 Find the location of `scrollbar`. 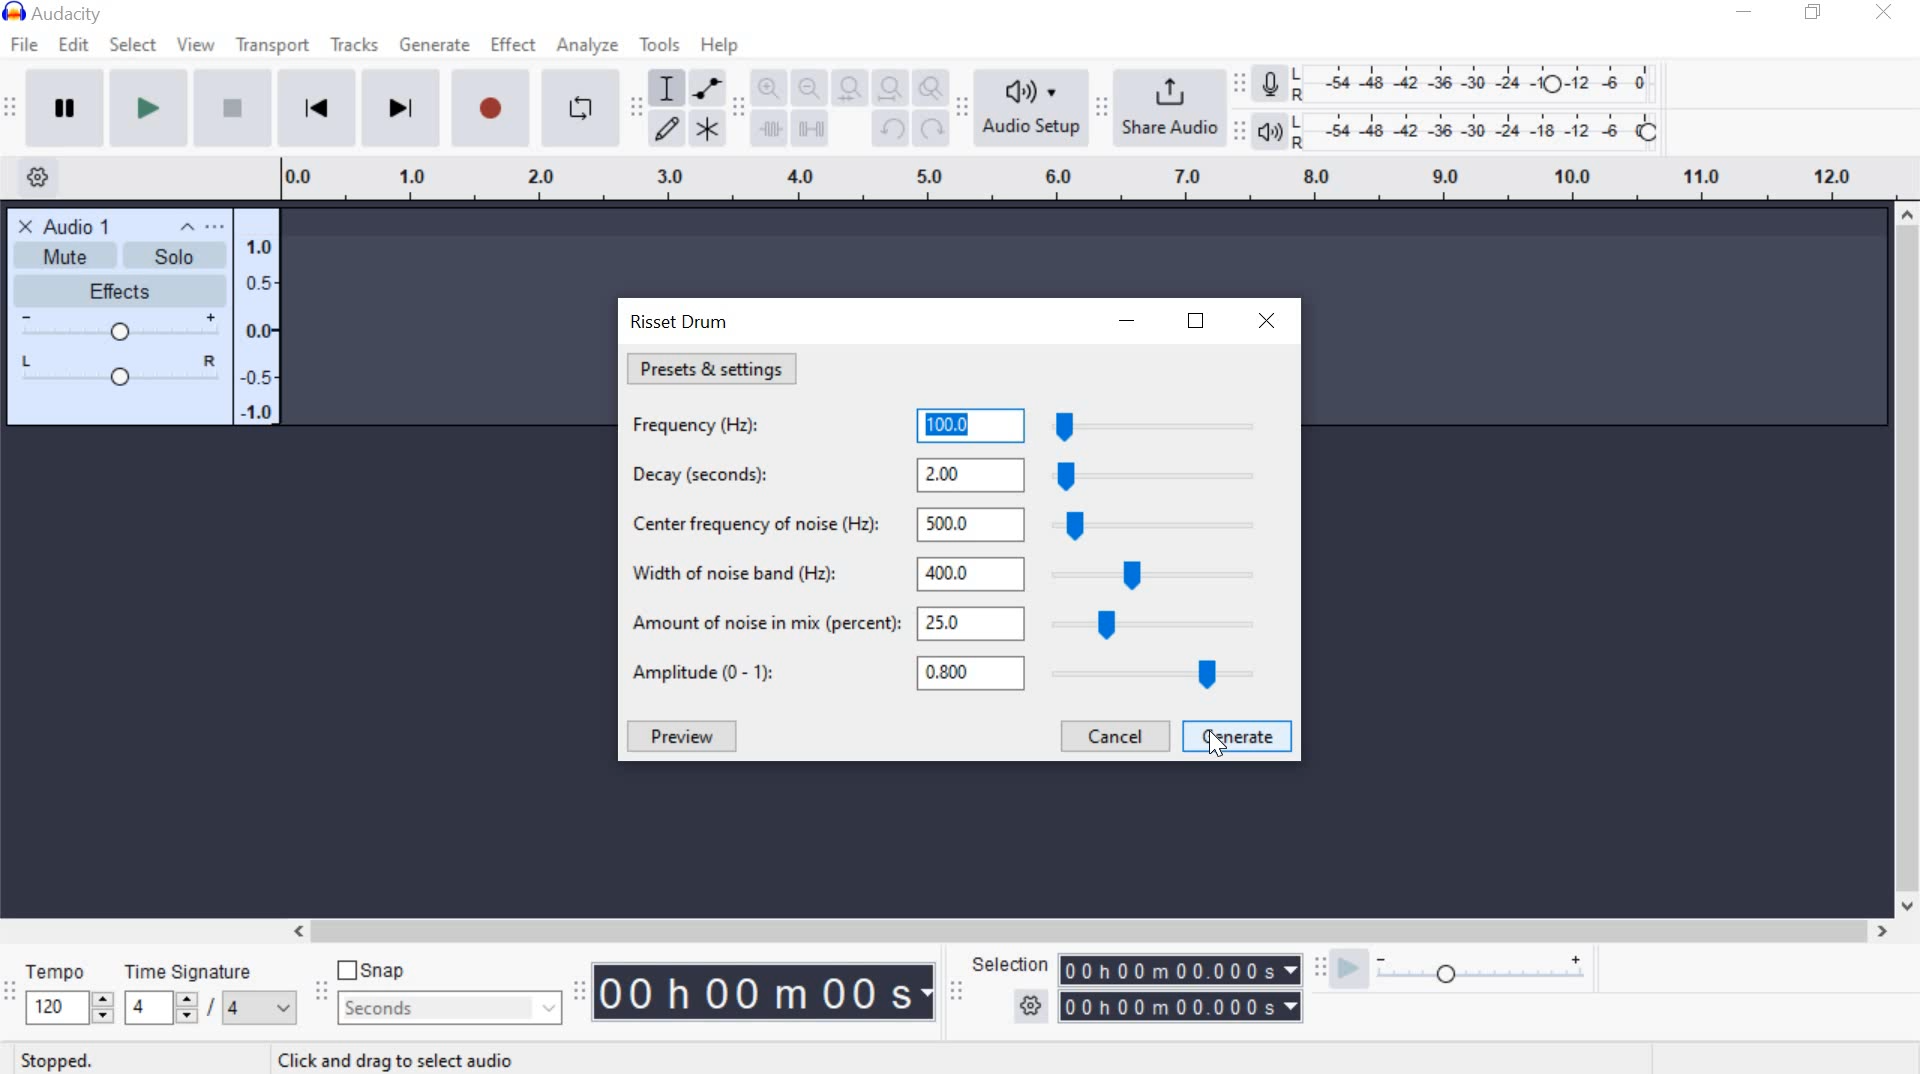

scrollbar is located at coordinates (1084, 930).